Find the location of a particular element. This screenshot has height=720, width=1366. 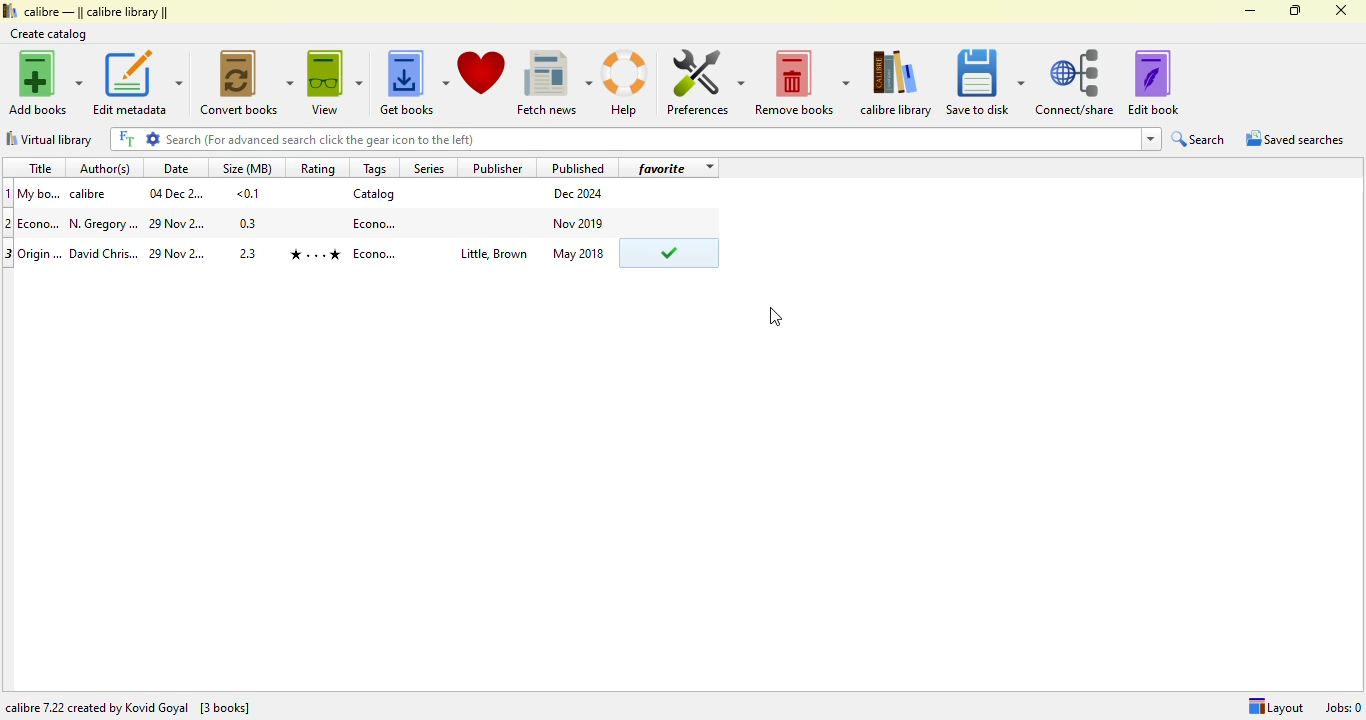

maximize is located at coordinates (1296, 10).